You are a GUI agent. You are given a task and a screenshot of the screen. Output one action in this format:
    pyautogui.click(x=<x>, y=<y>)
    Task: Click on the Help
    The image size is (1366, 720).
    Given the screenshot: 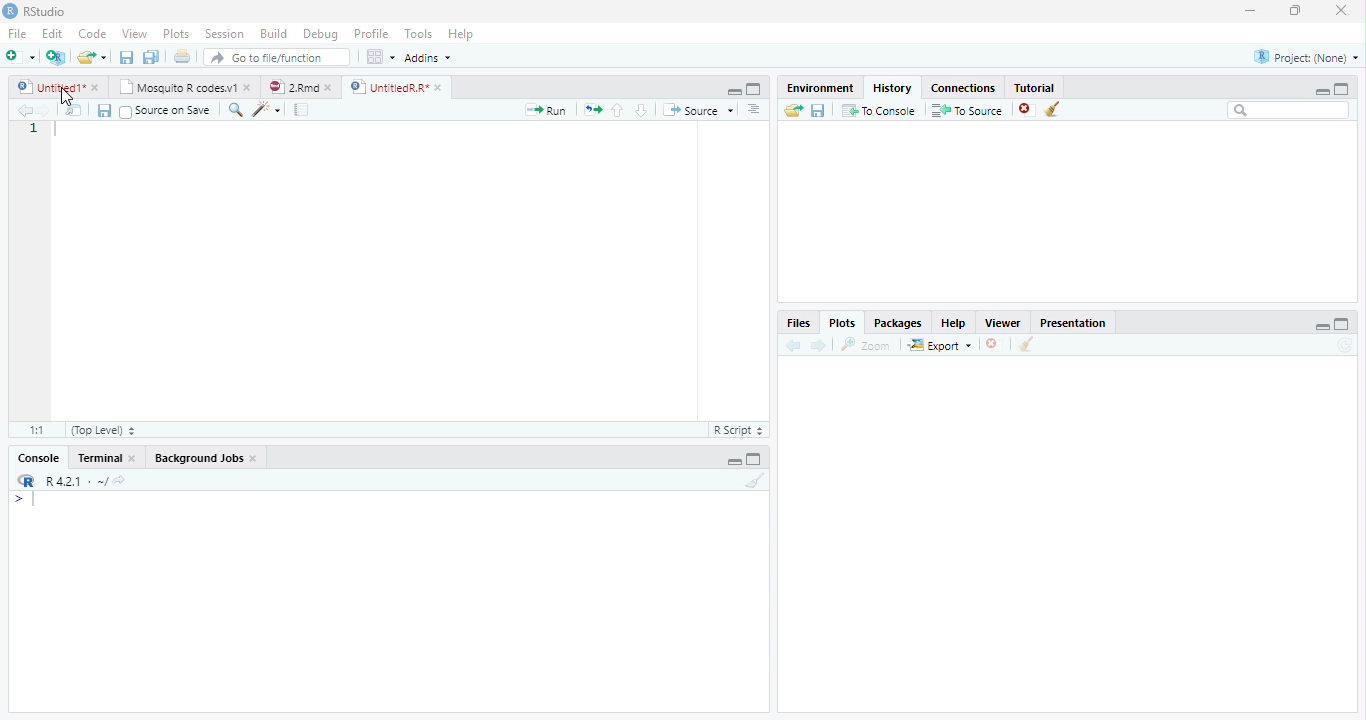 What is the action you would take?
    pyautogui.click(x=462, y=36)
    